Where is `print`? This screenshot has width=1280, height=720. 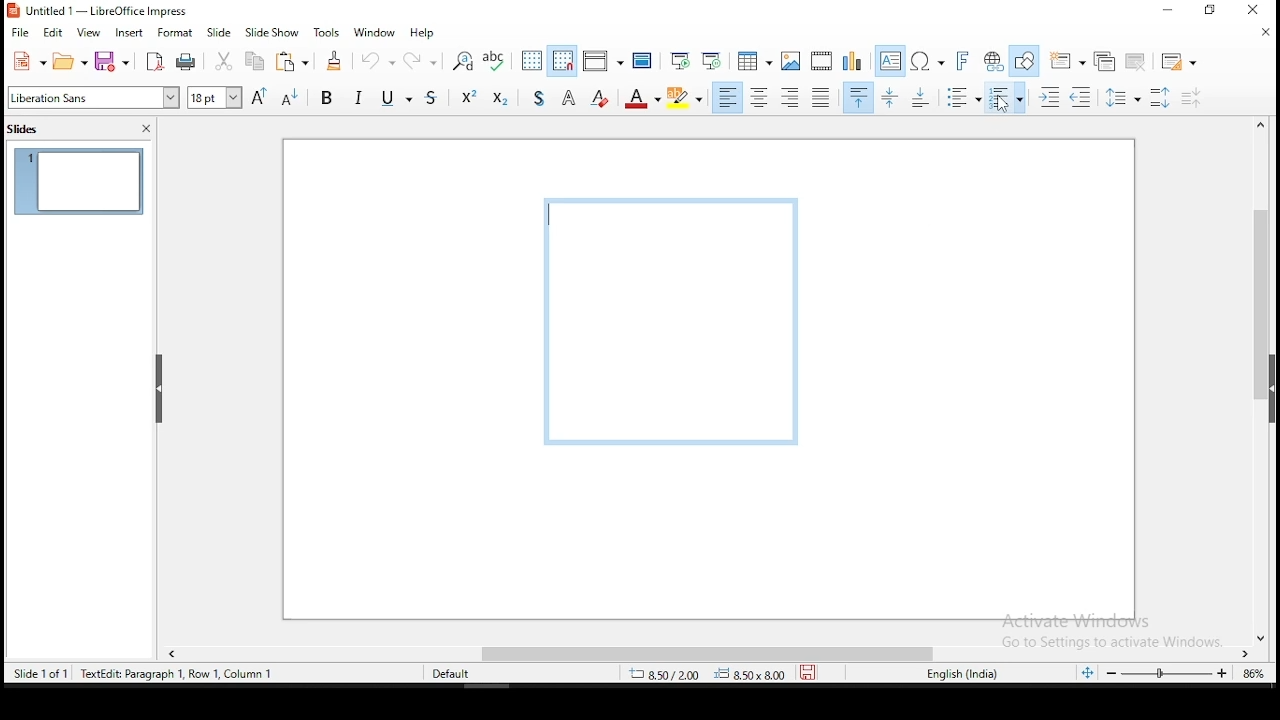
print is located at coordinates (186, 62).